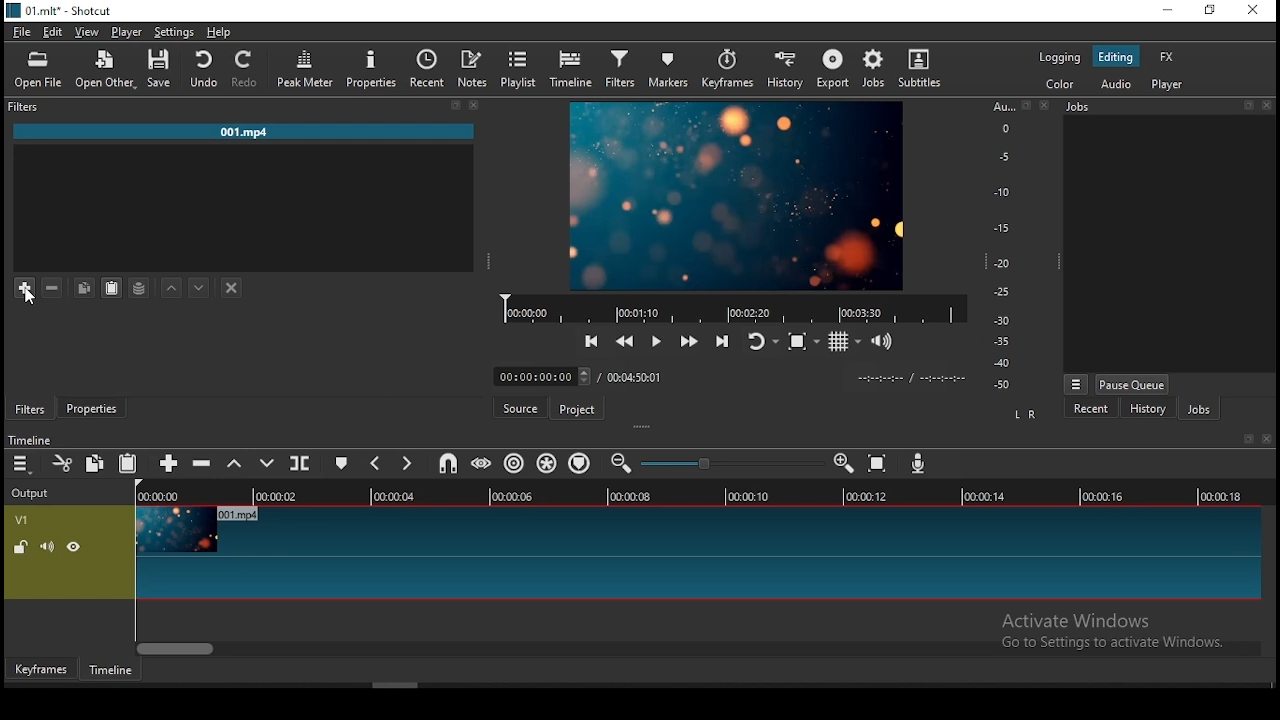 The image size is (1280, 720). I want to click on color, so click(1059, 82).